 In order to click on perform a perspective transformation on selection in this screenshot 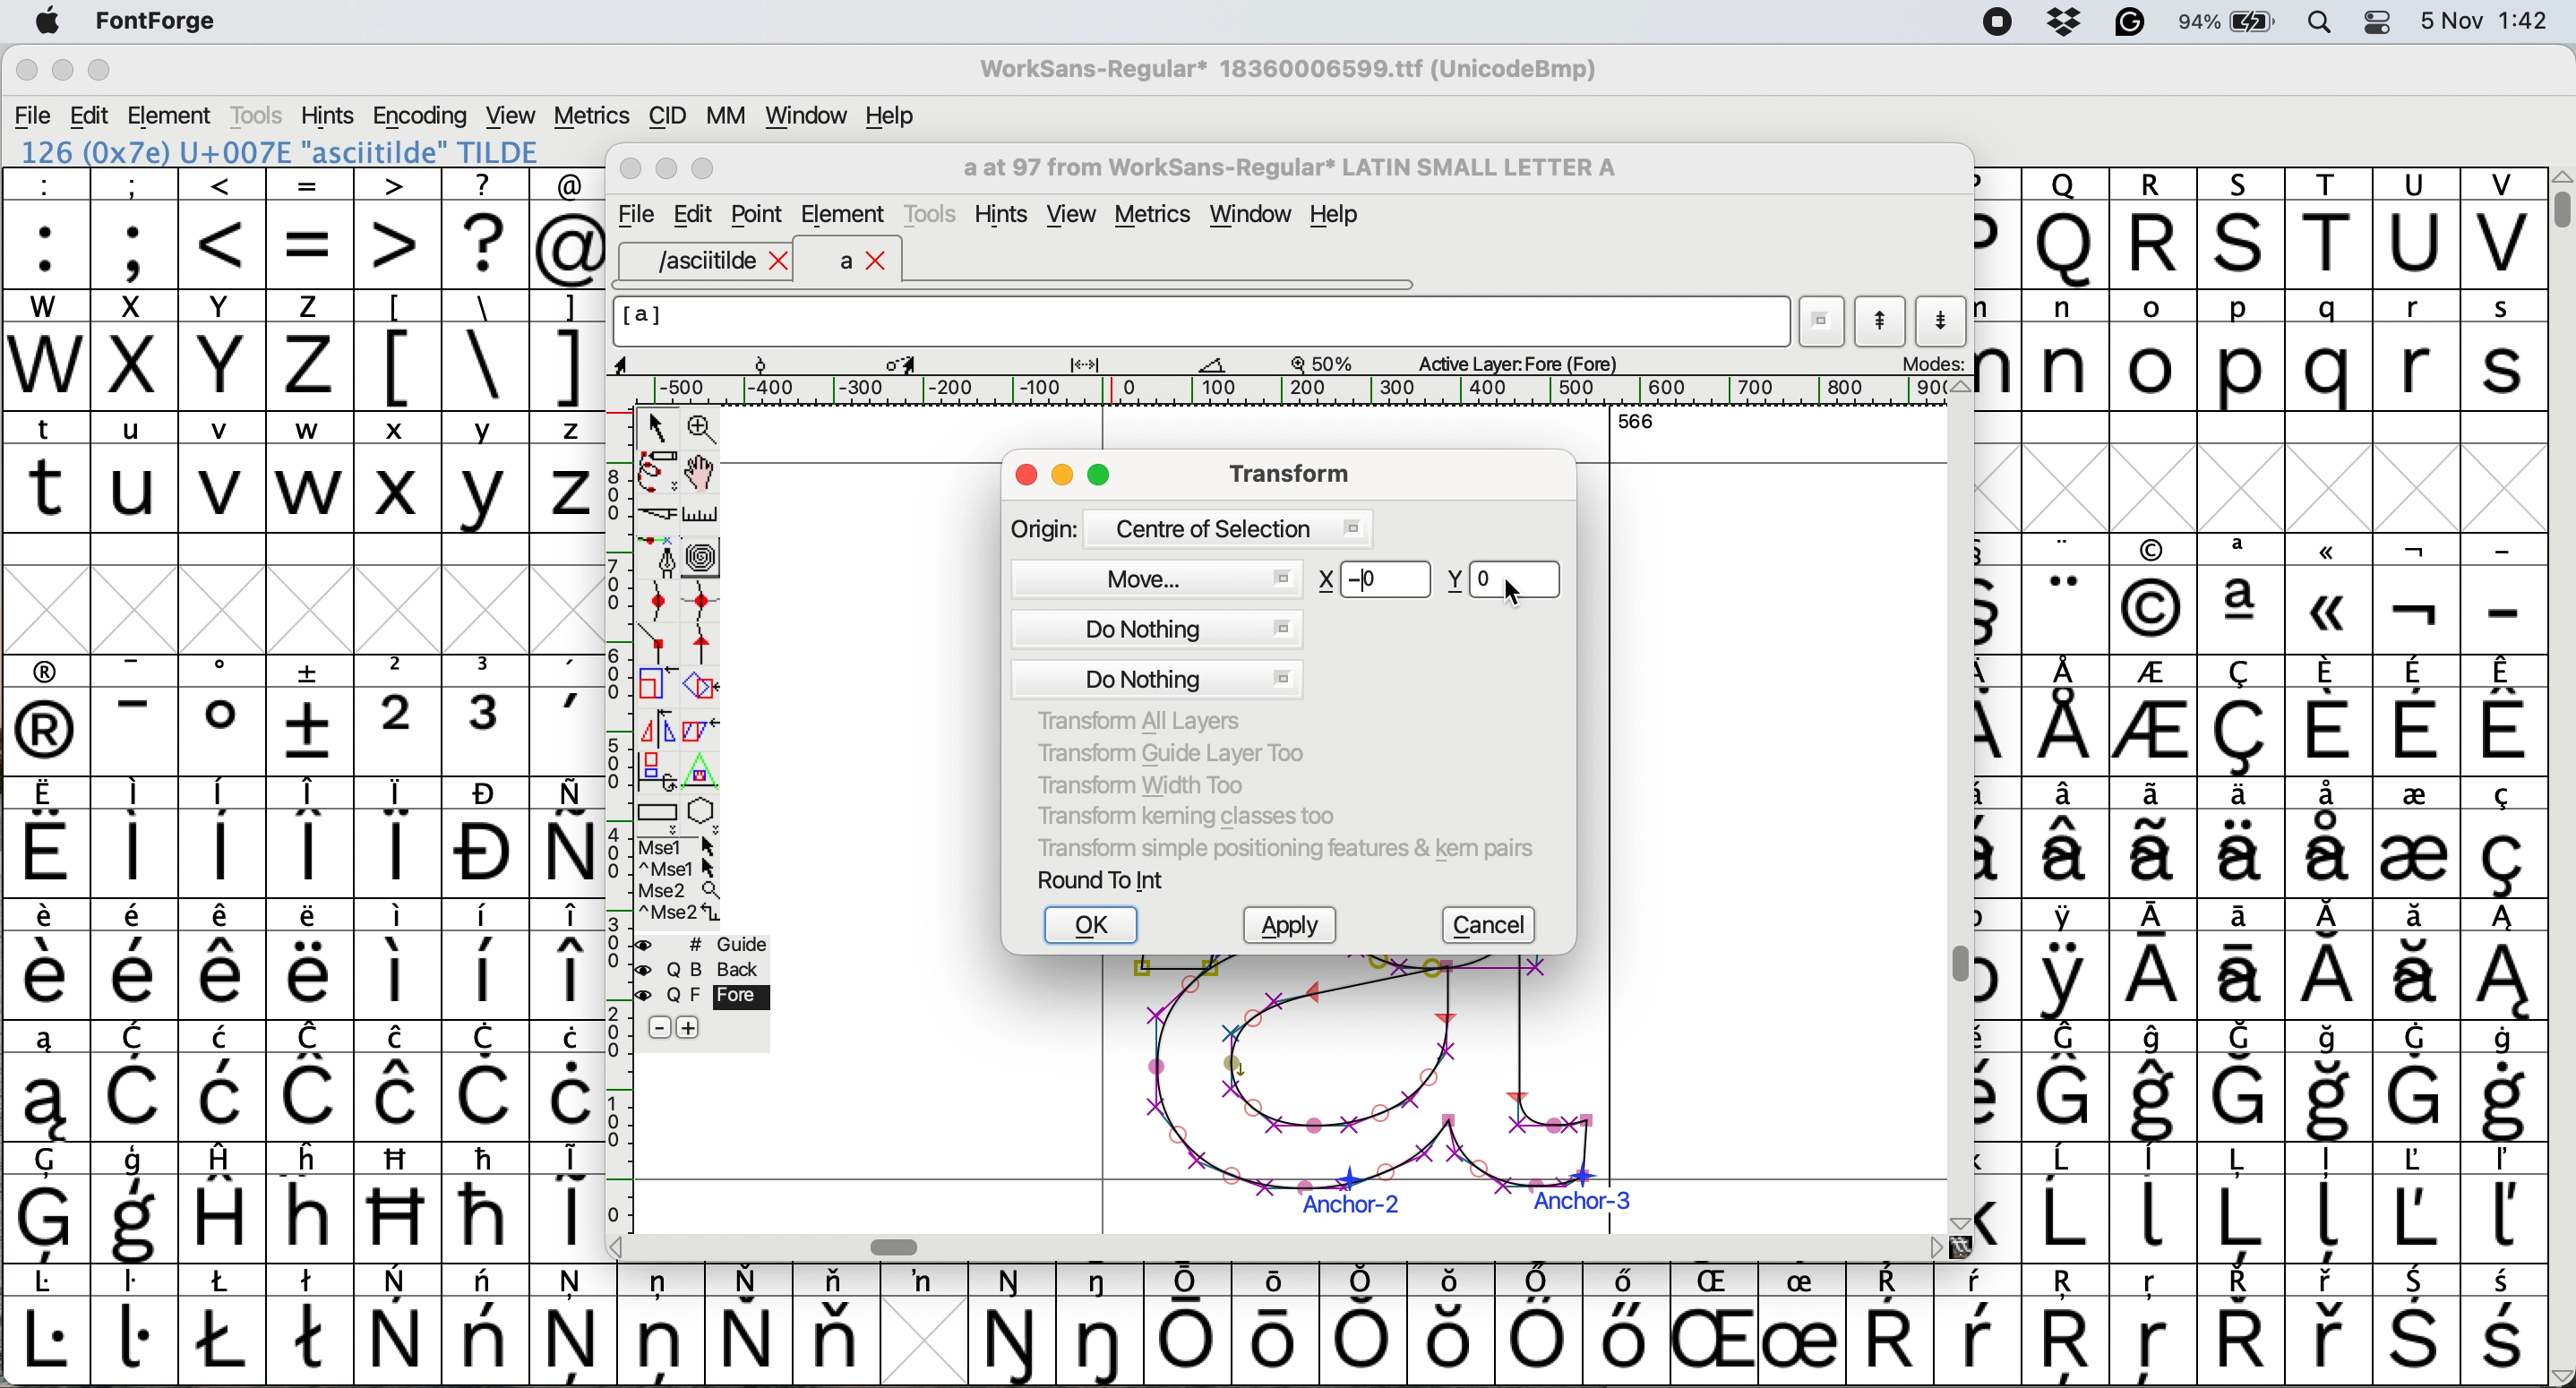, I will do `click(701, 772)`.